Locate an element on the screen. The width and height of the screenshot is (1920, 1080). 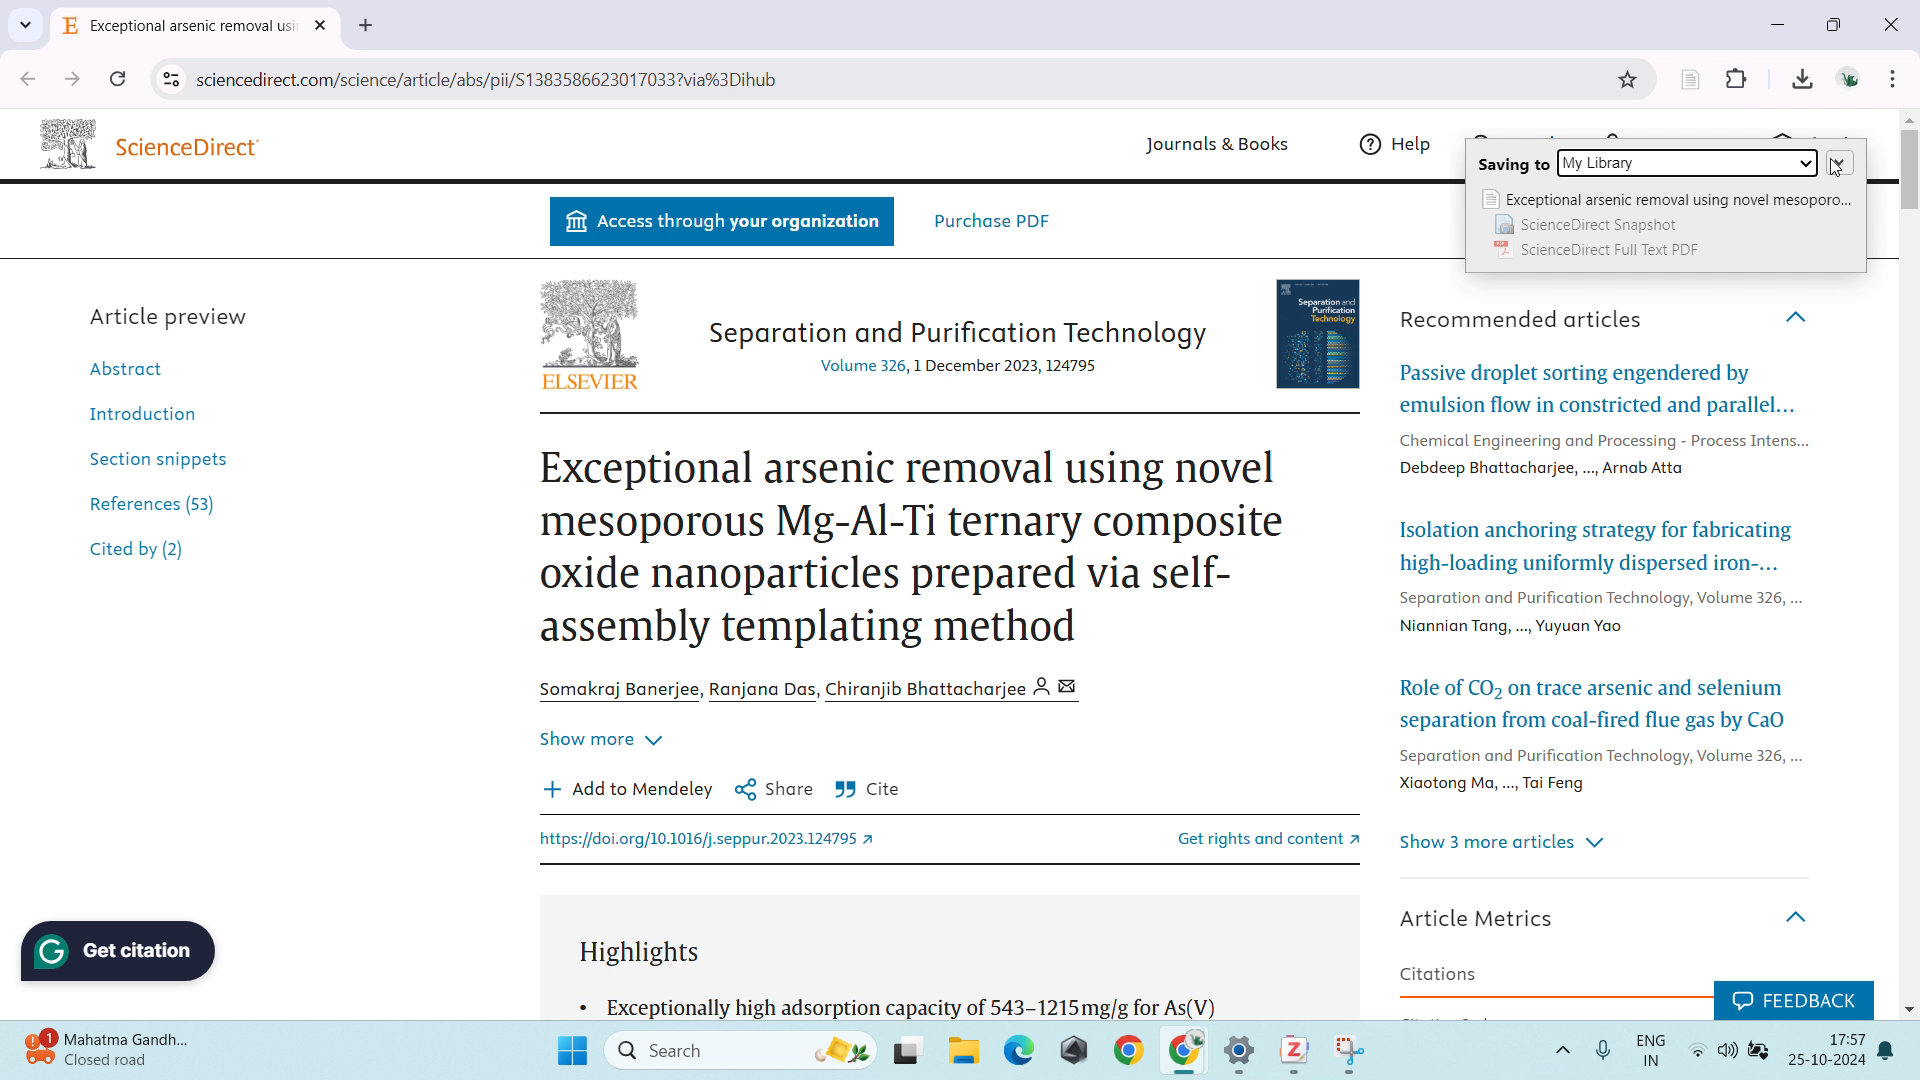
Get rights and content  is located at coordinates (1245, 837).